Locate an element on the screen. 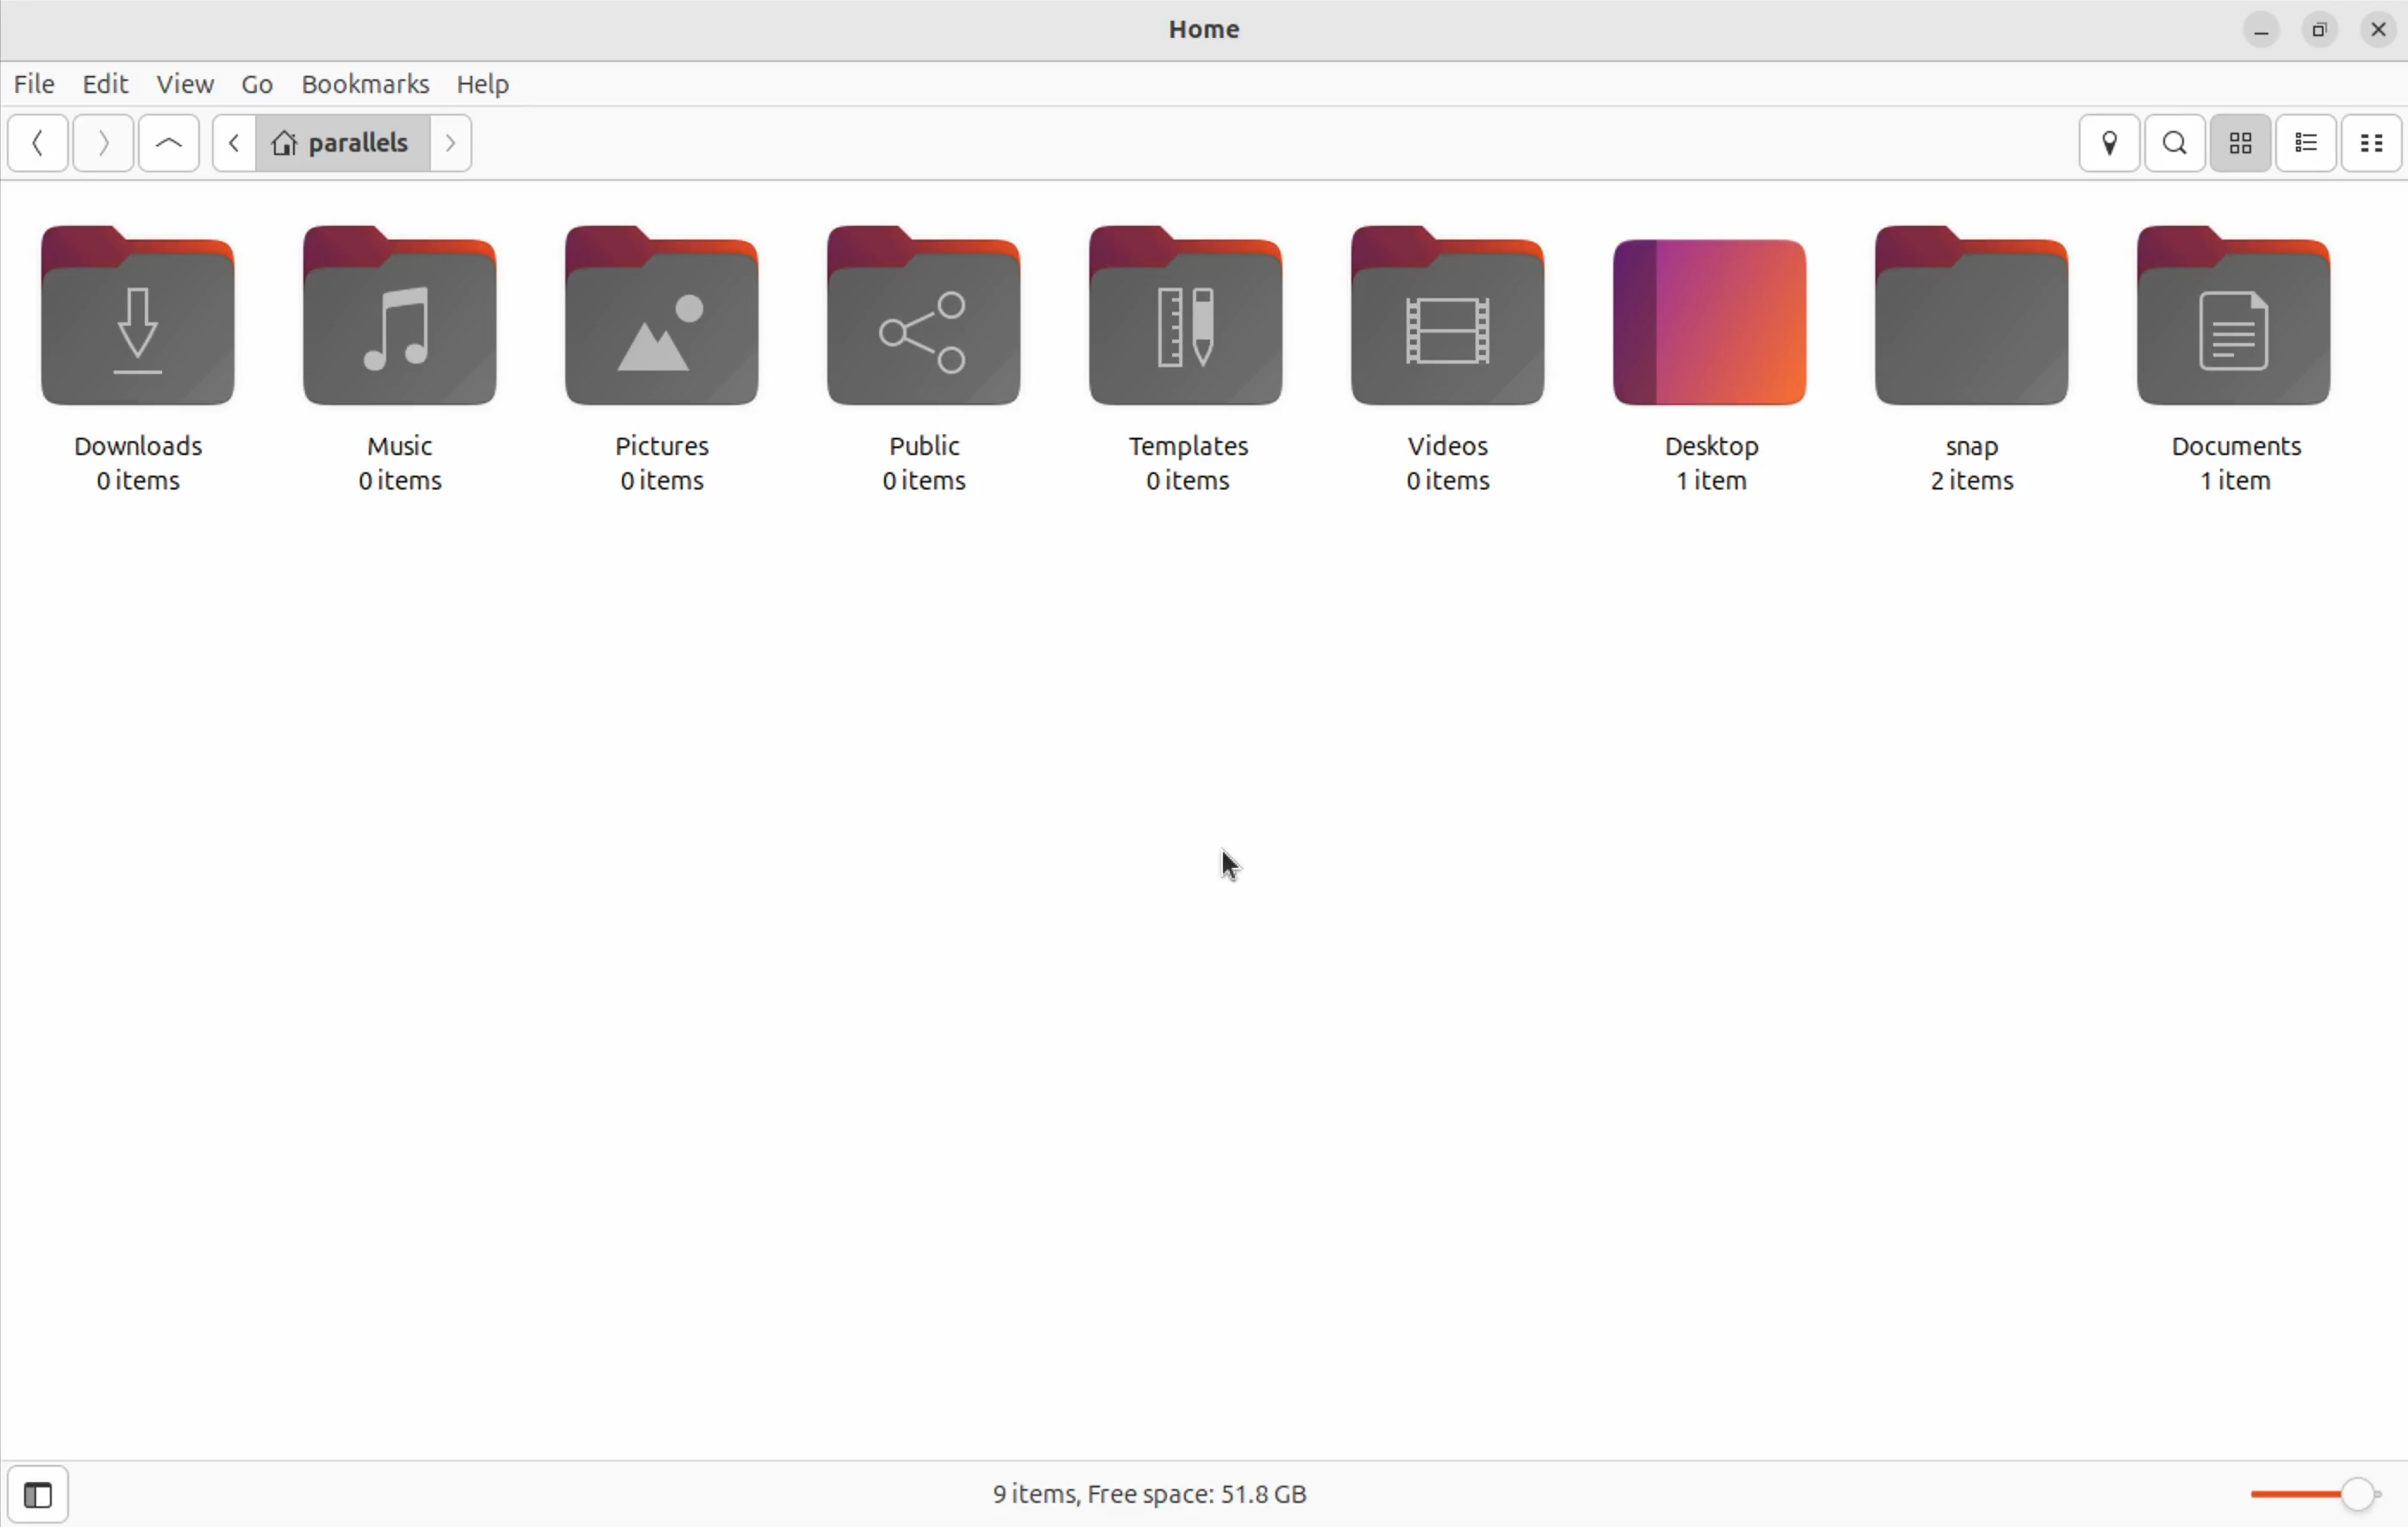  documents is located at coordinates (2238, 337).